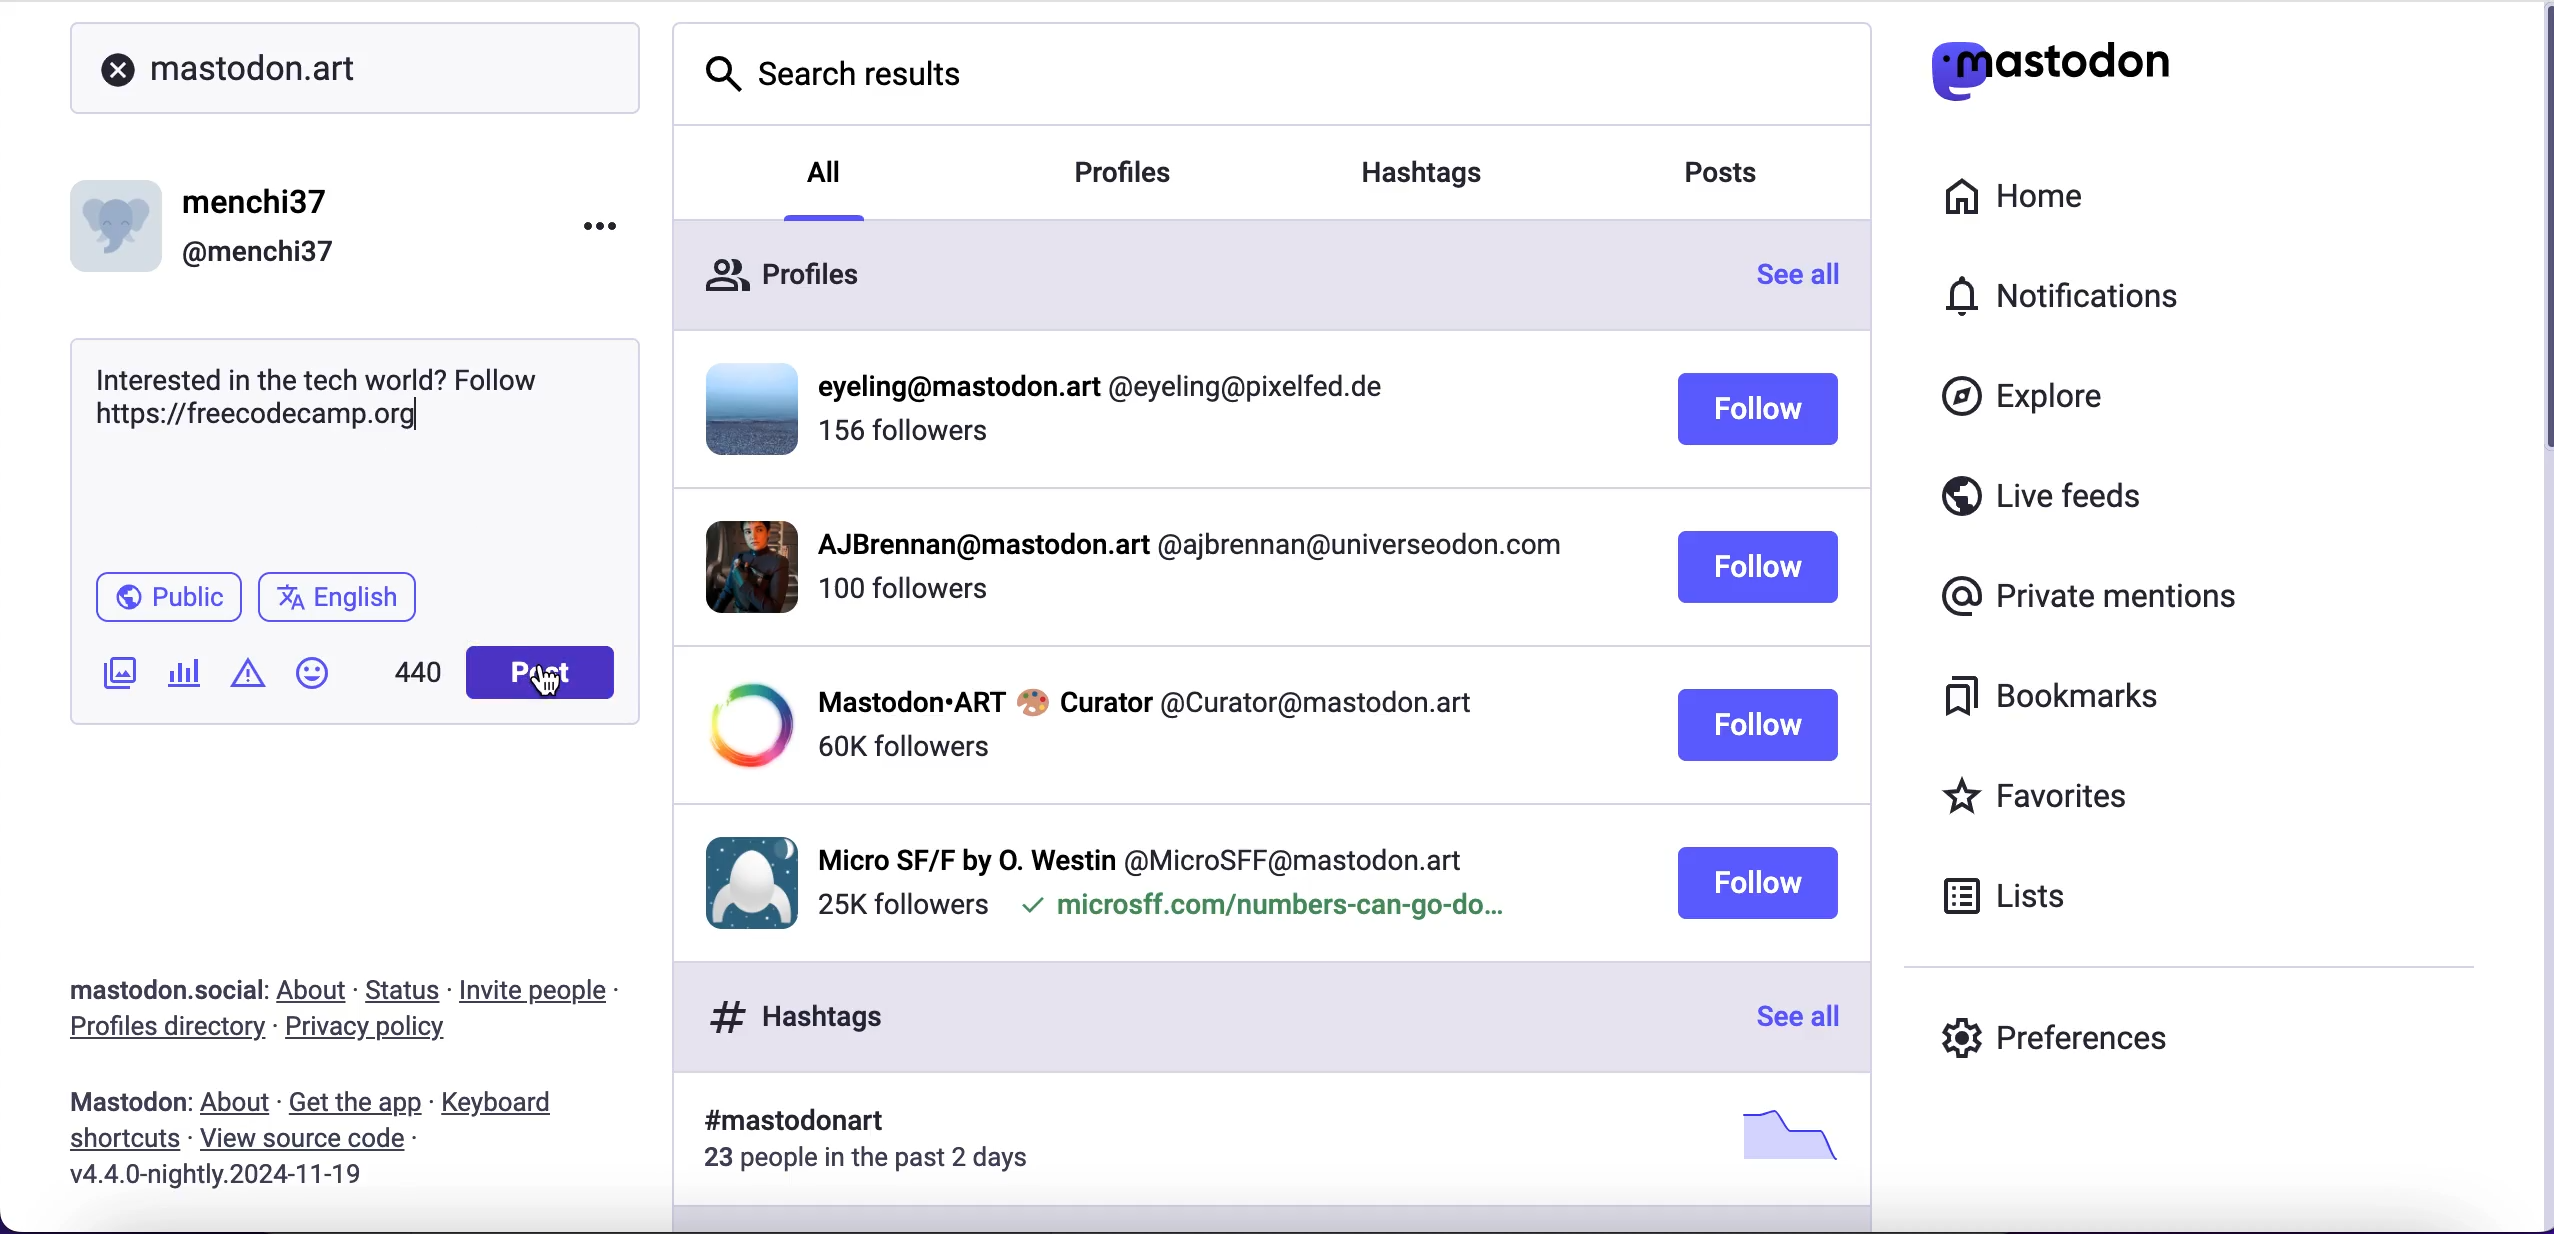 Image resolution: width=2554 pixels, height=1234 pixels. Describe the element at coordinates (2089, 594) in the screenshot. I see `private mentions` at that location.